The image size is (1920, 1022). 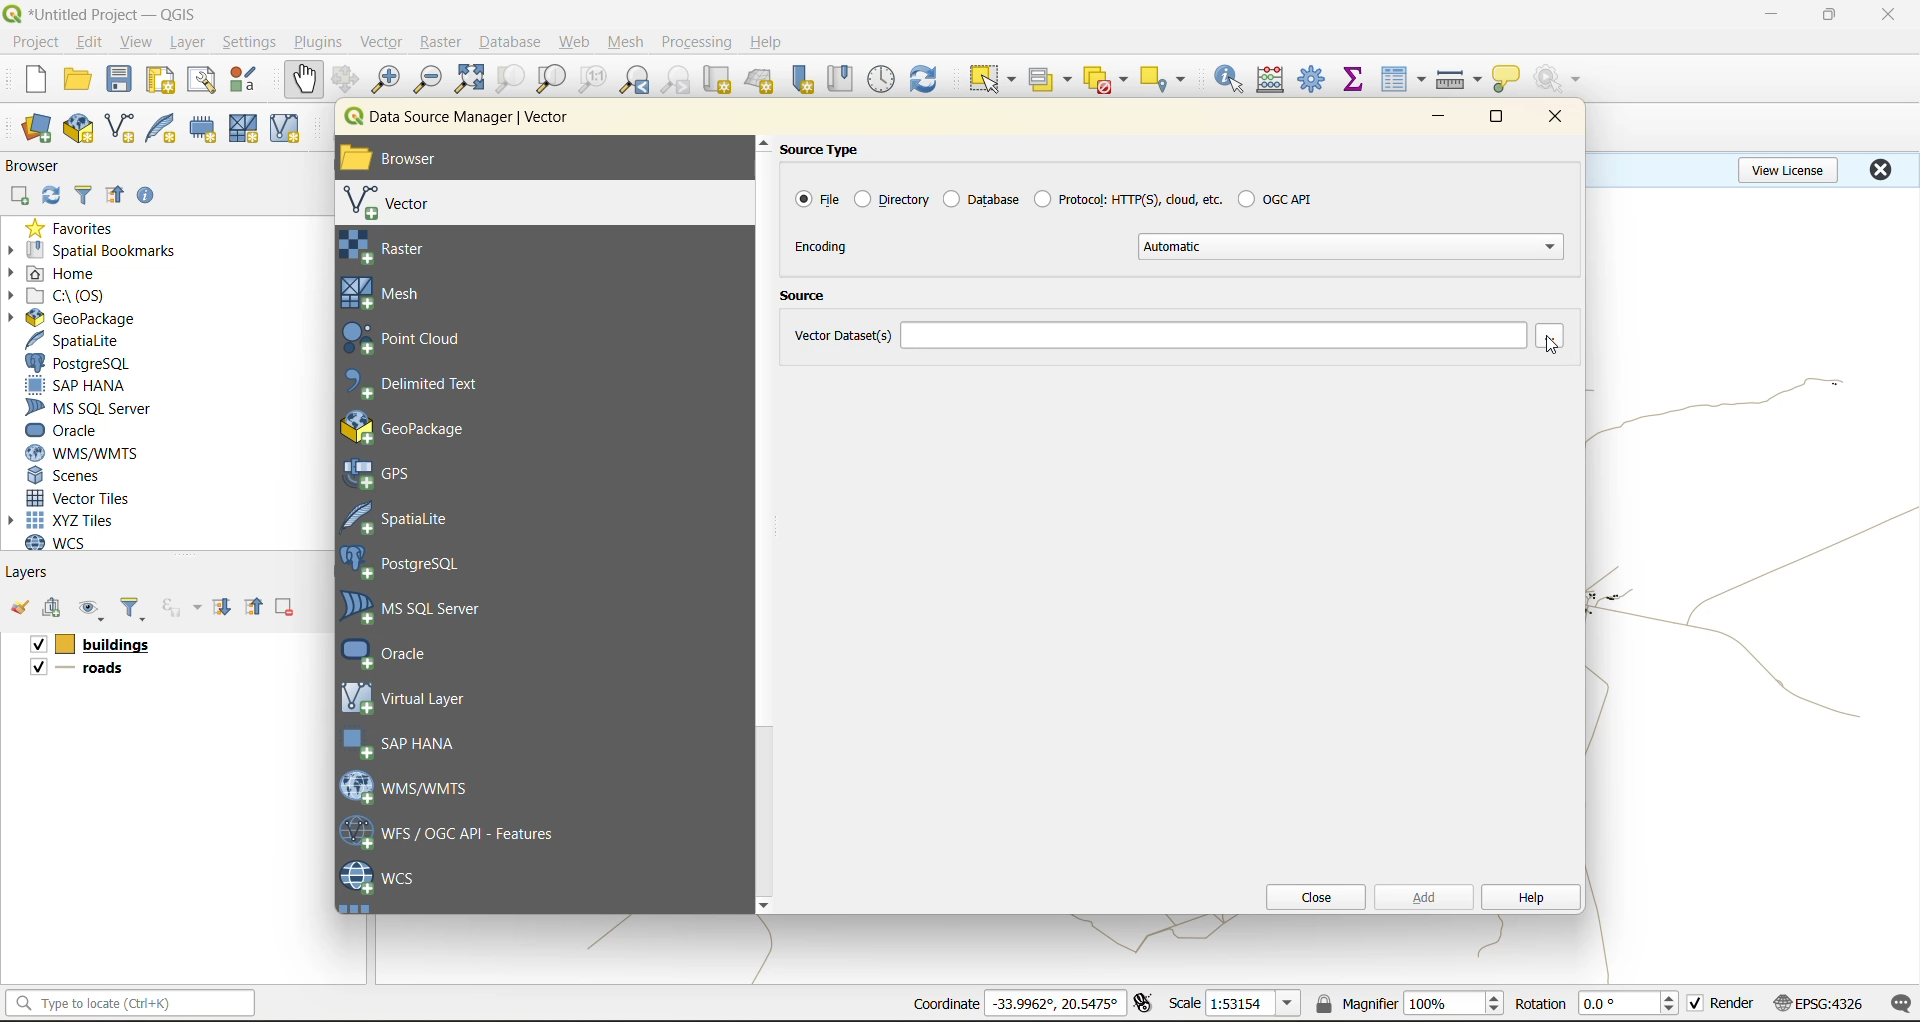 I want to click on checkbox, so click(x=35, y=645).